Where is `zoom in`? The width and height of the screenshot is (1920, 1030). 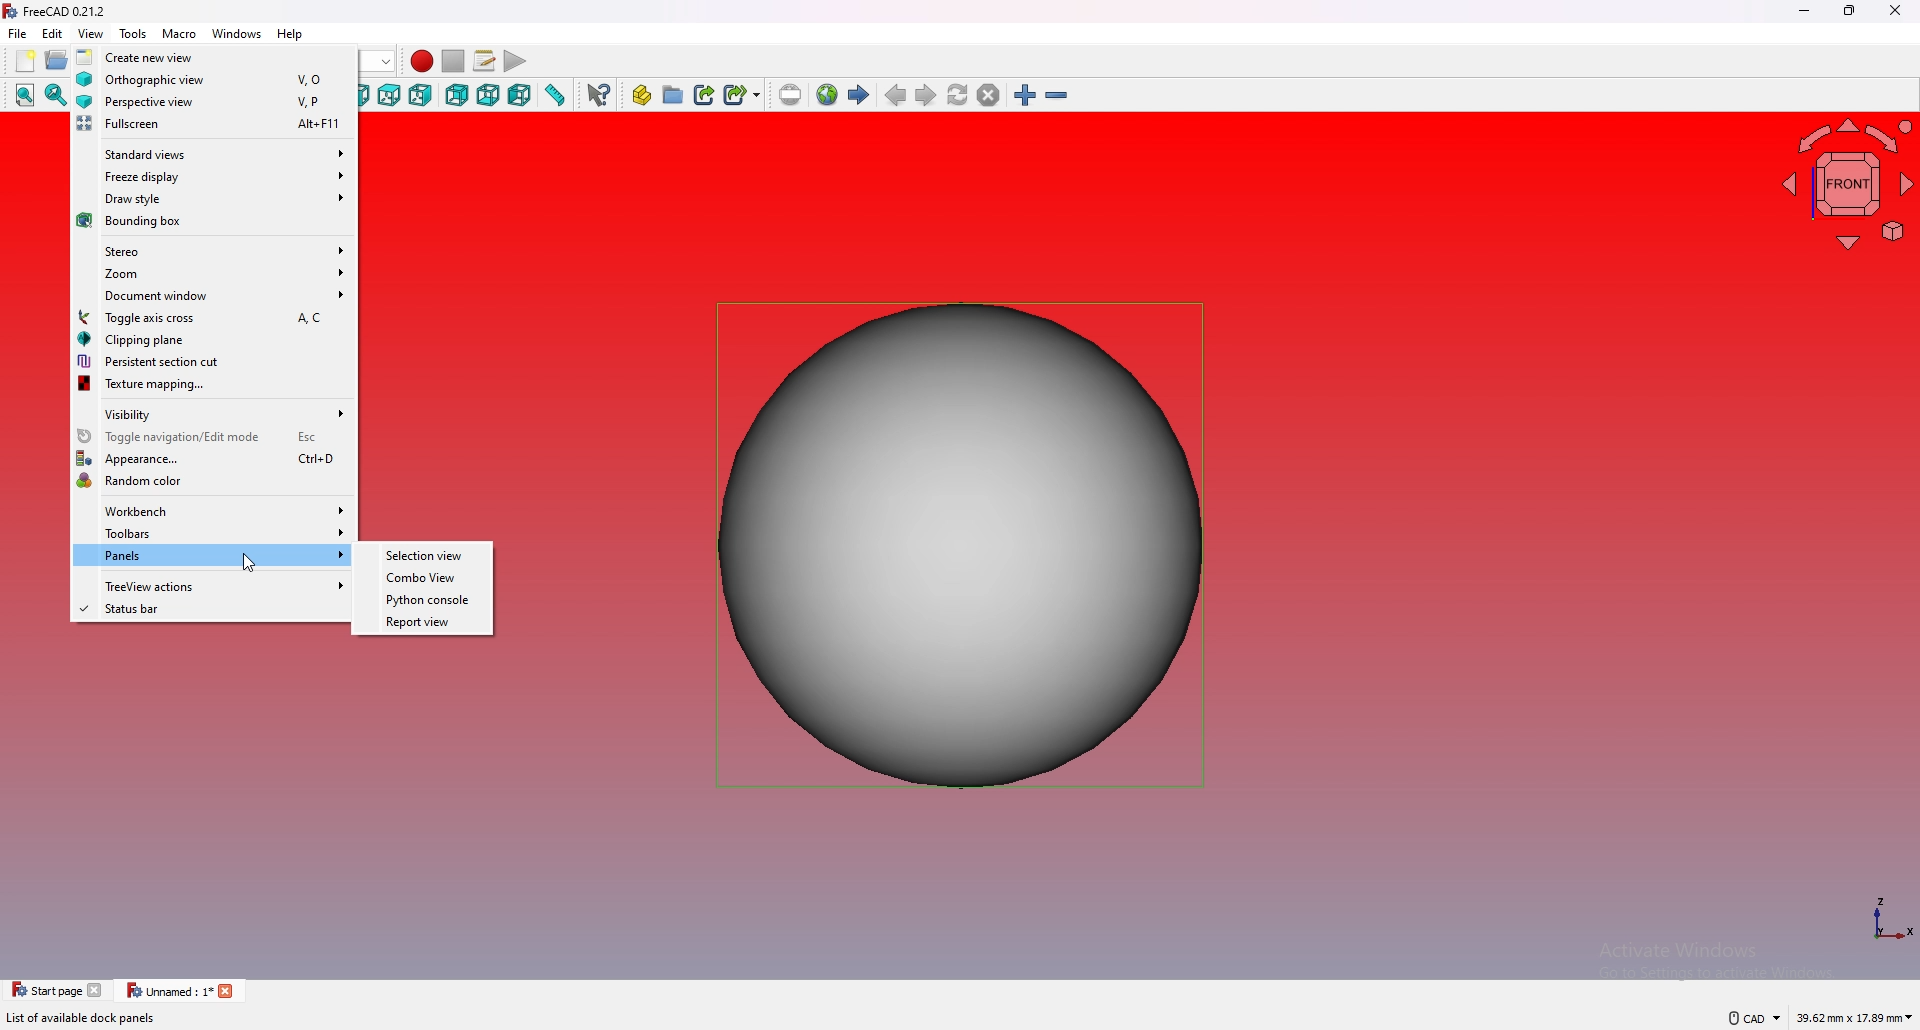 zoom in is located at coordinates (1025, 95).